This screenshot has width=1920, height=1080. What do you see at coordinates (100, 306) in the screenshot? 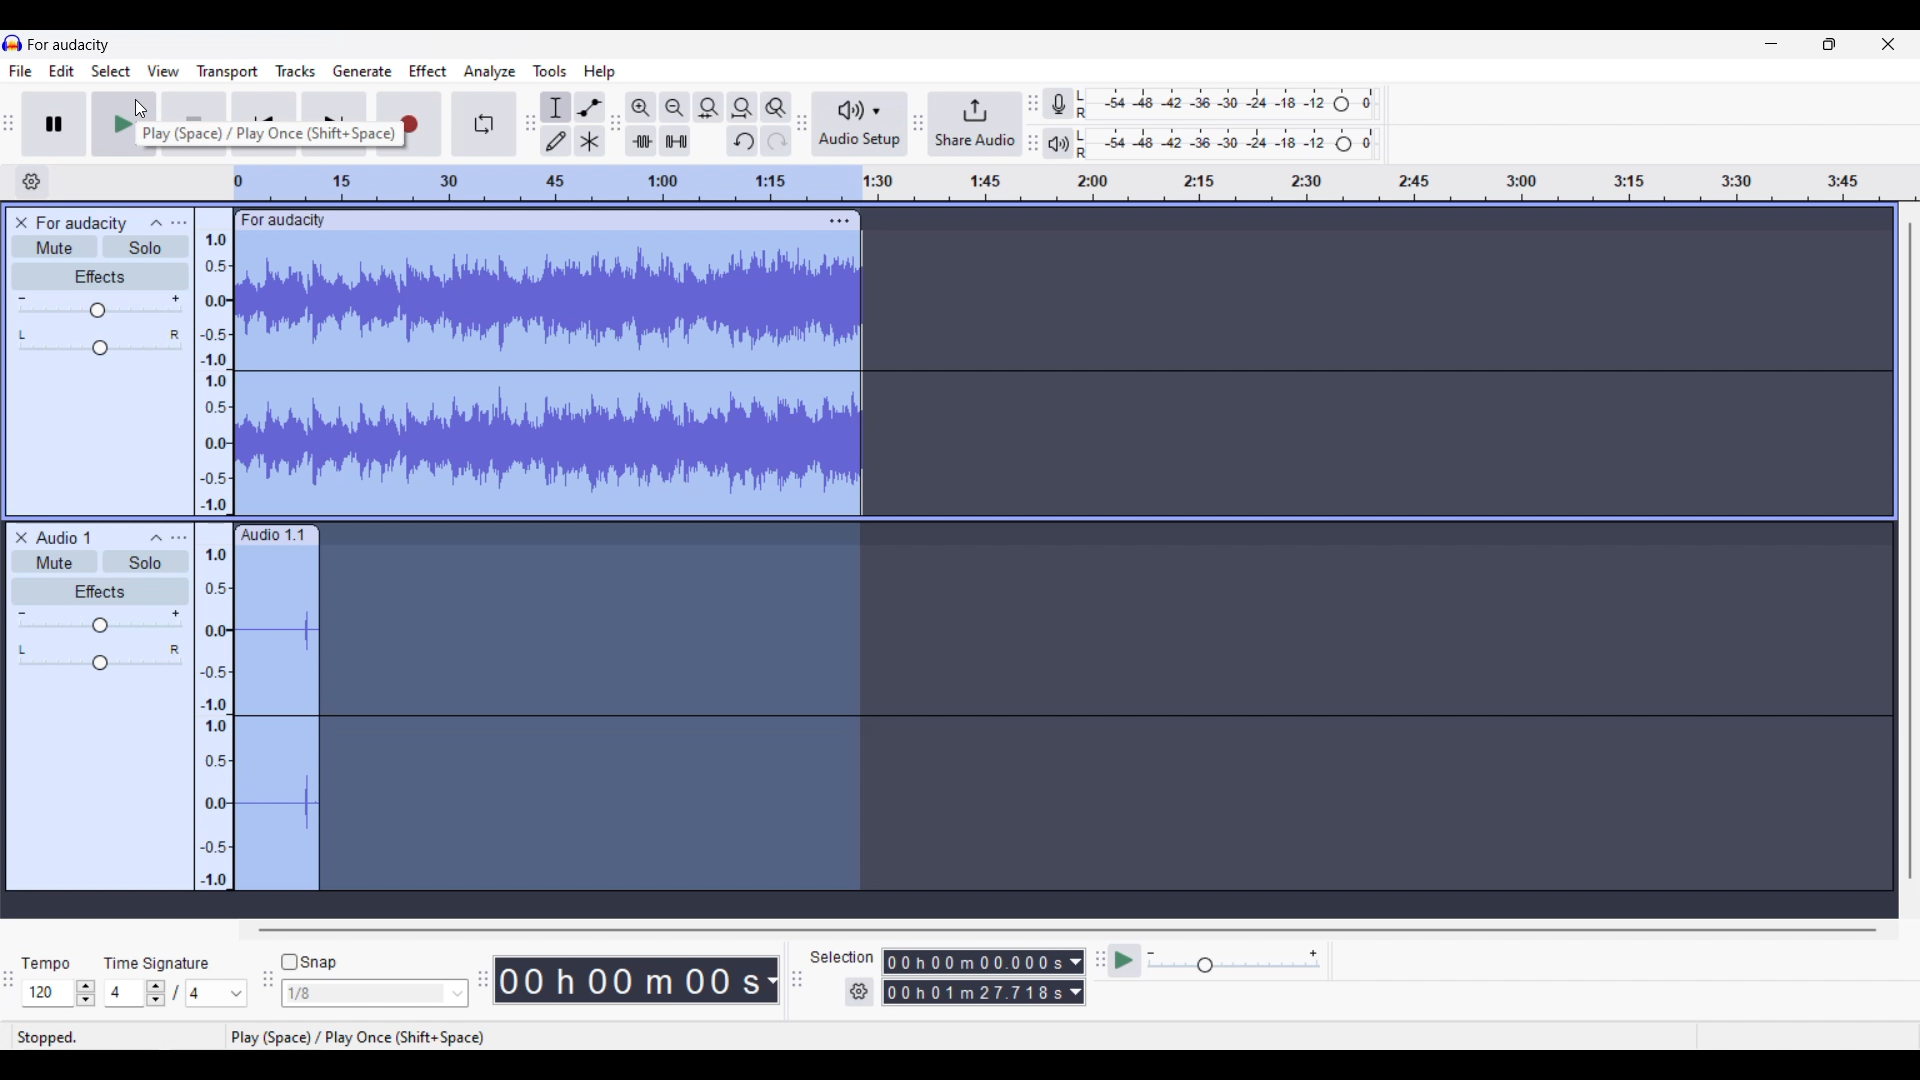
I see `Volume slider` at bounding box center [100, 306].